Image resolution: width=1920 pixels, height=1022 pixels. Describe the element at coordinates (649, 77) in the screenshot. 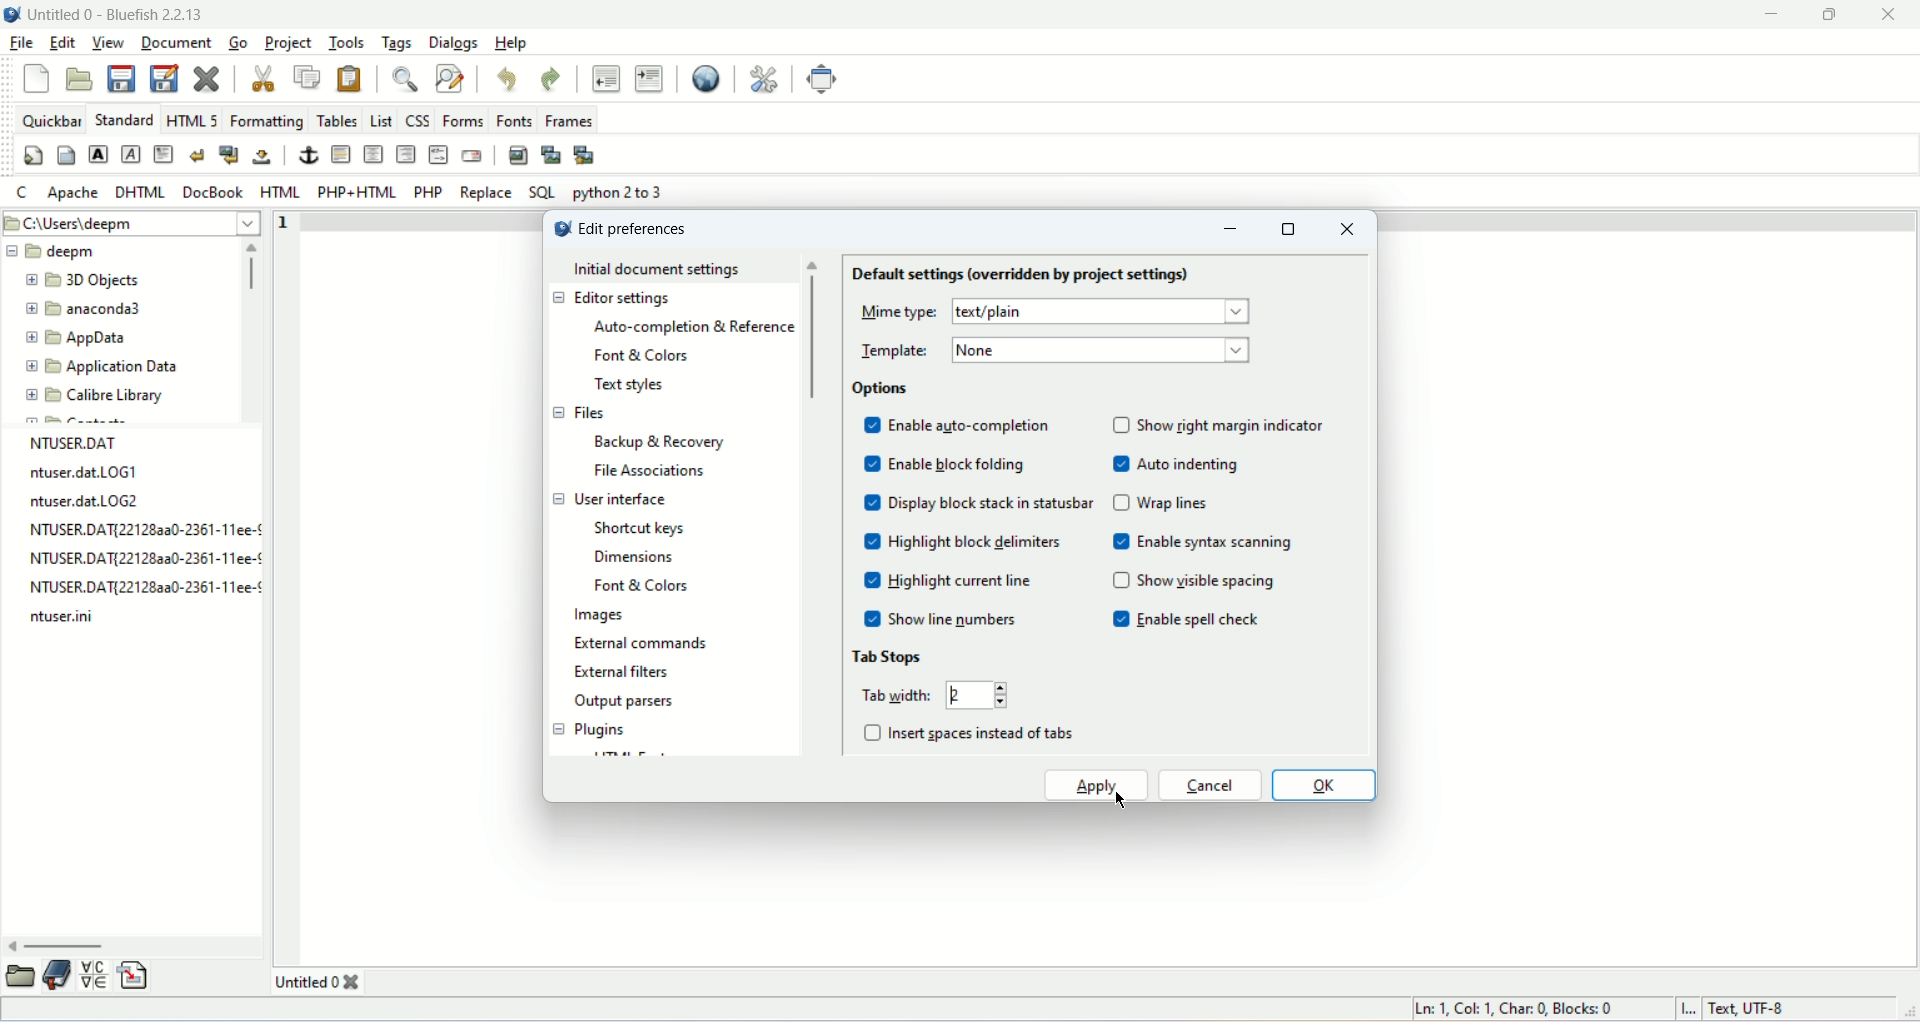

I see `indent` at that location.